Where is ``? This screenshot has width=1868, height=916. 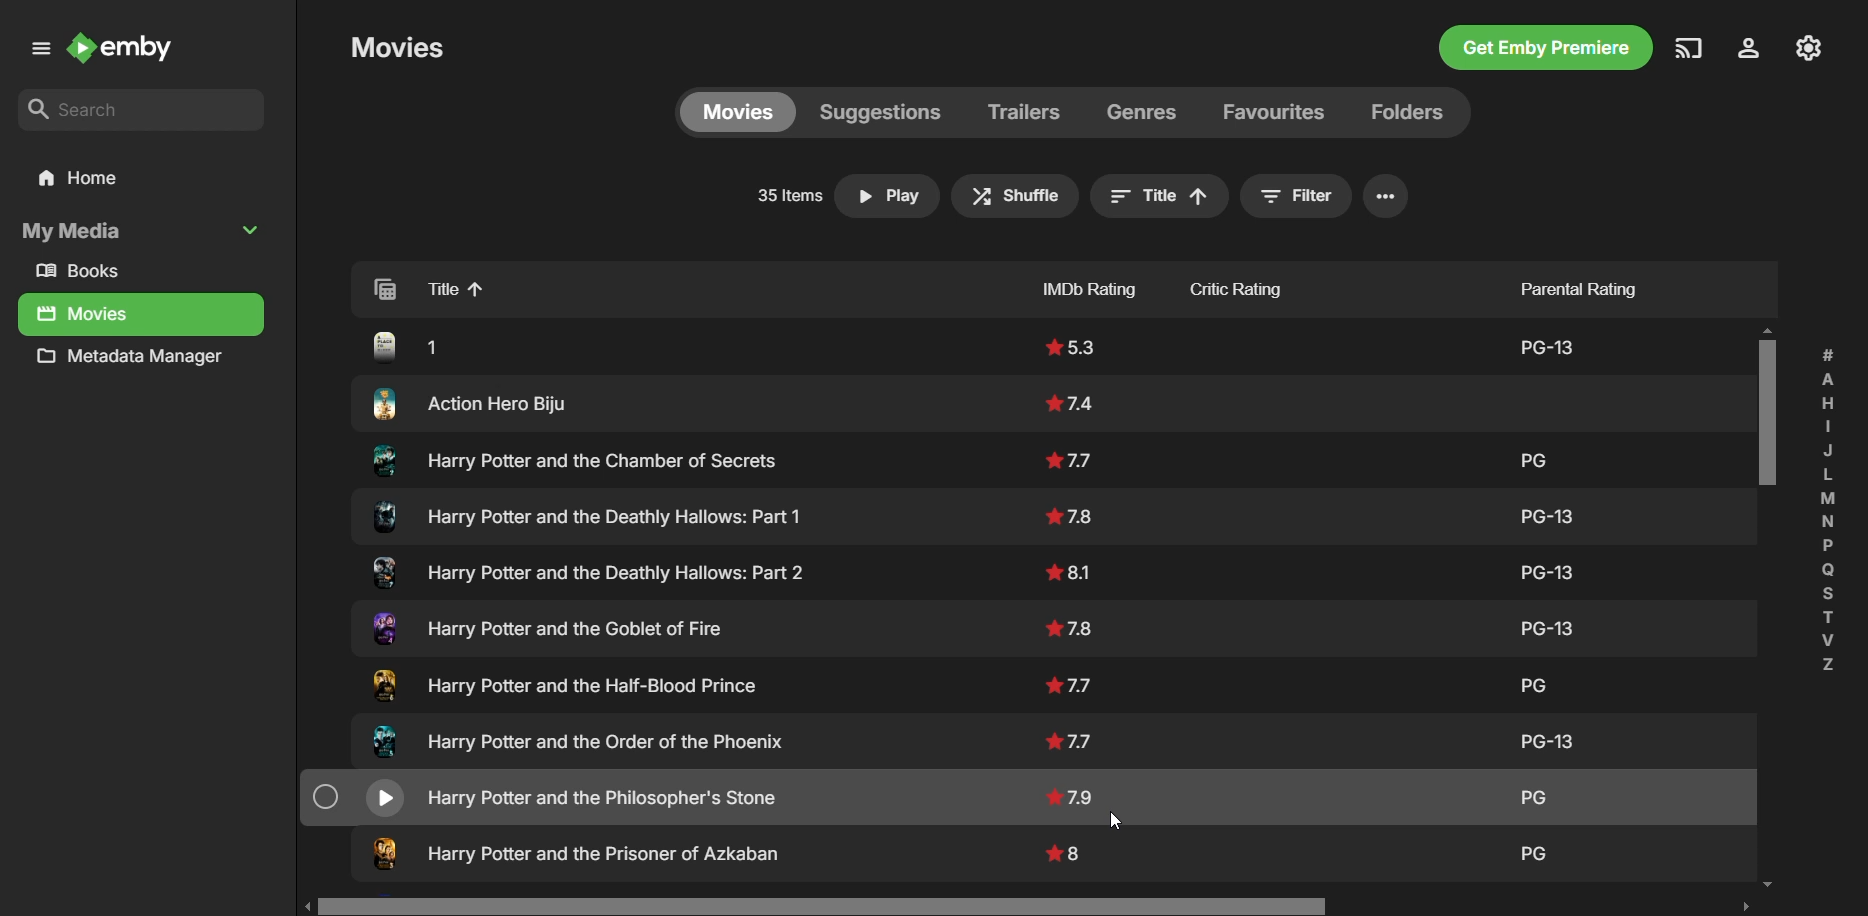
 is located at coordinates (583, 514).